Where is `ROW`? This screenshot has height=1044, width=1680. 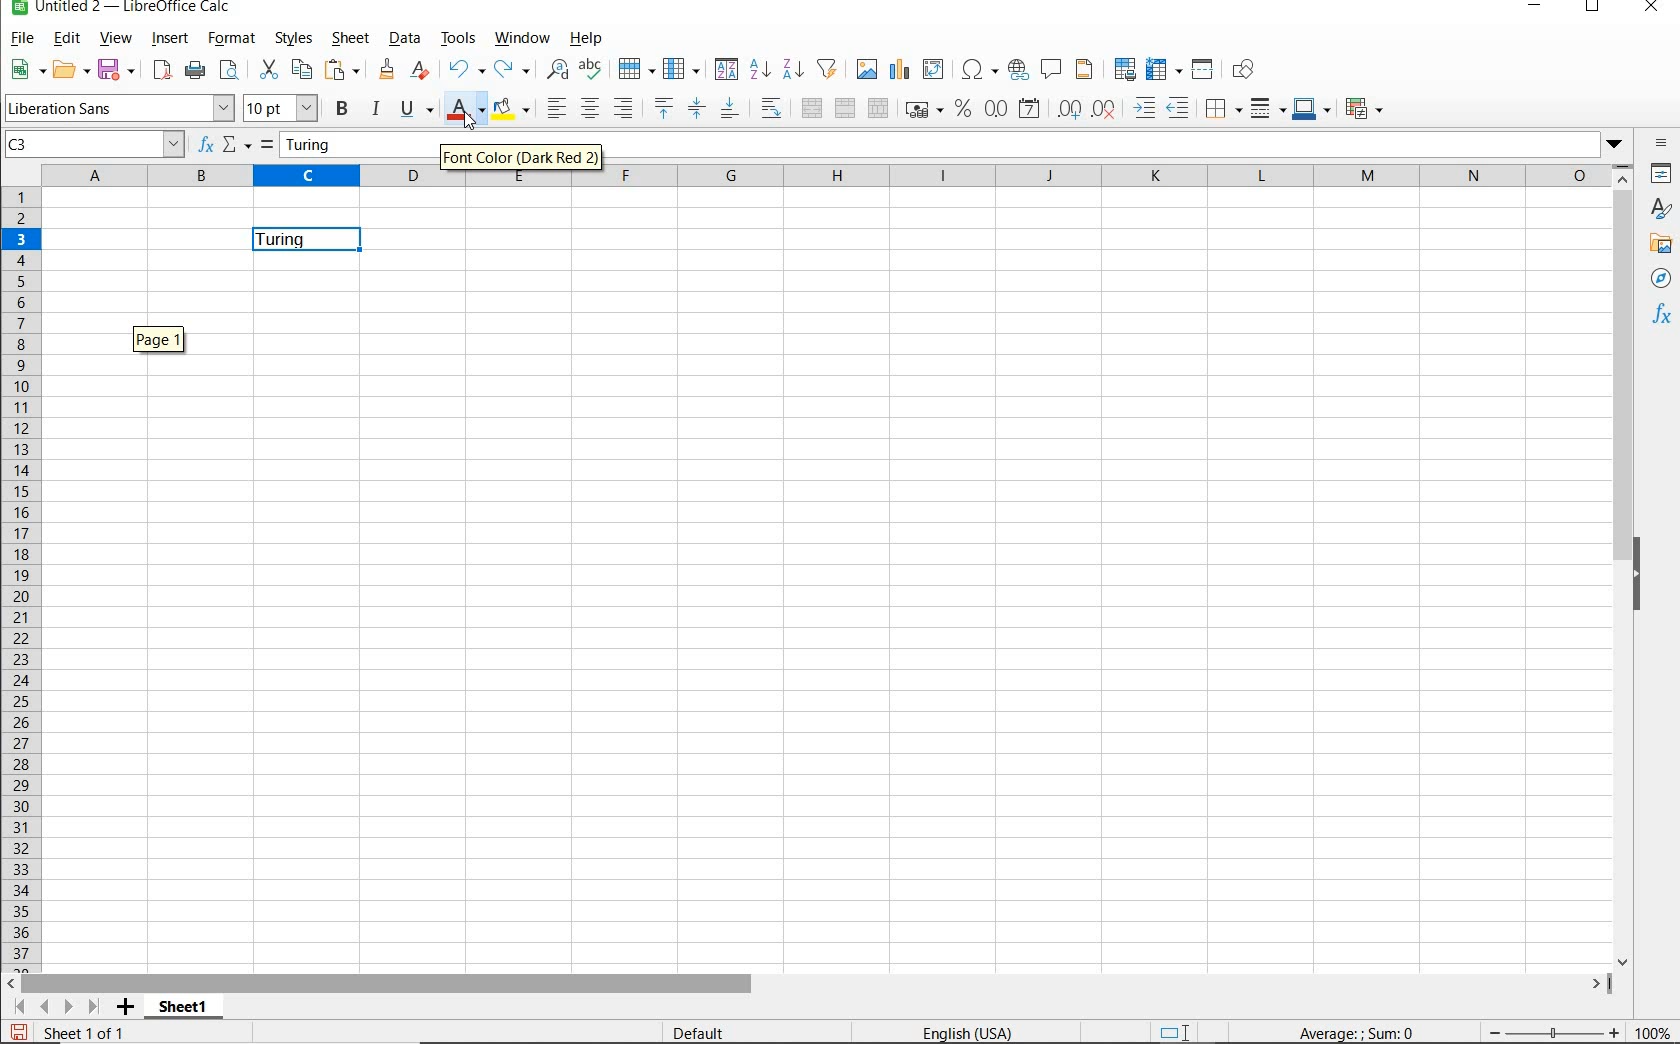 ROW is located at coordinates (634, 69).